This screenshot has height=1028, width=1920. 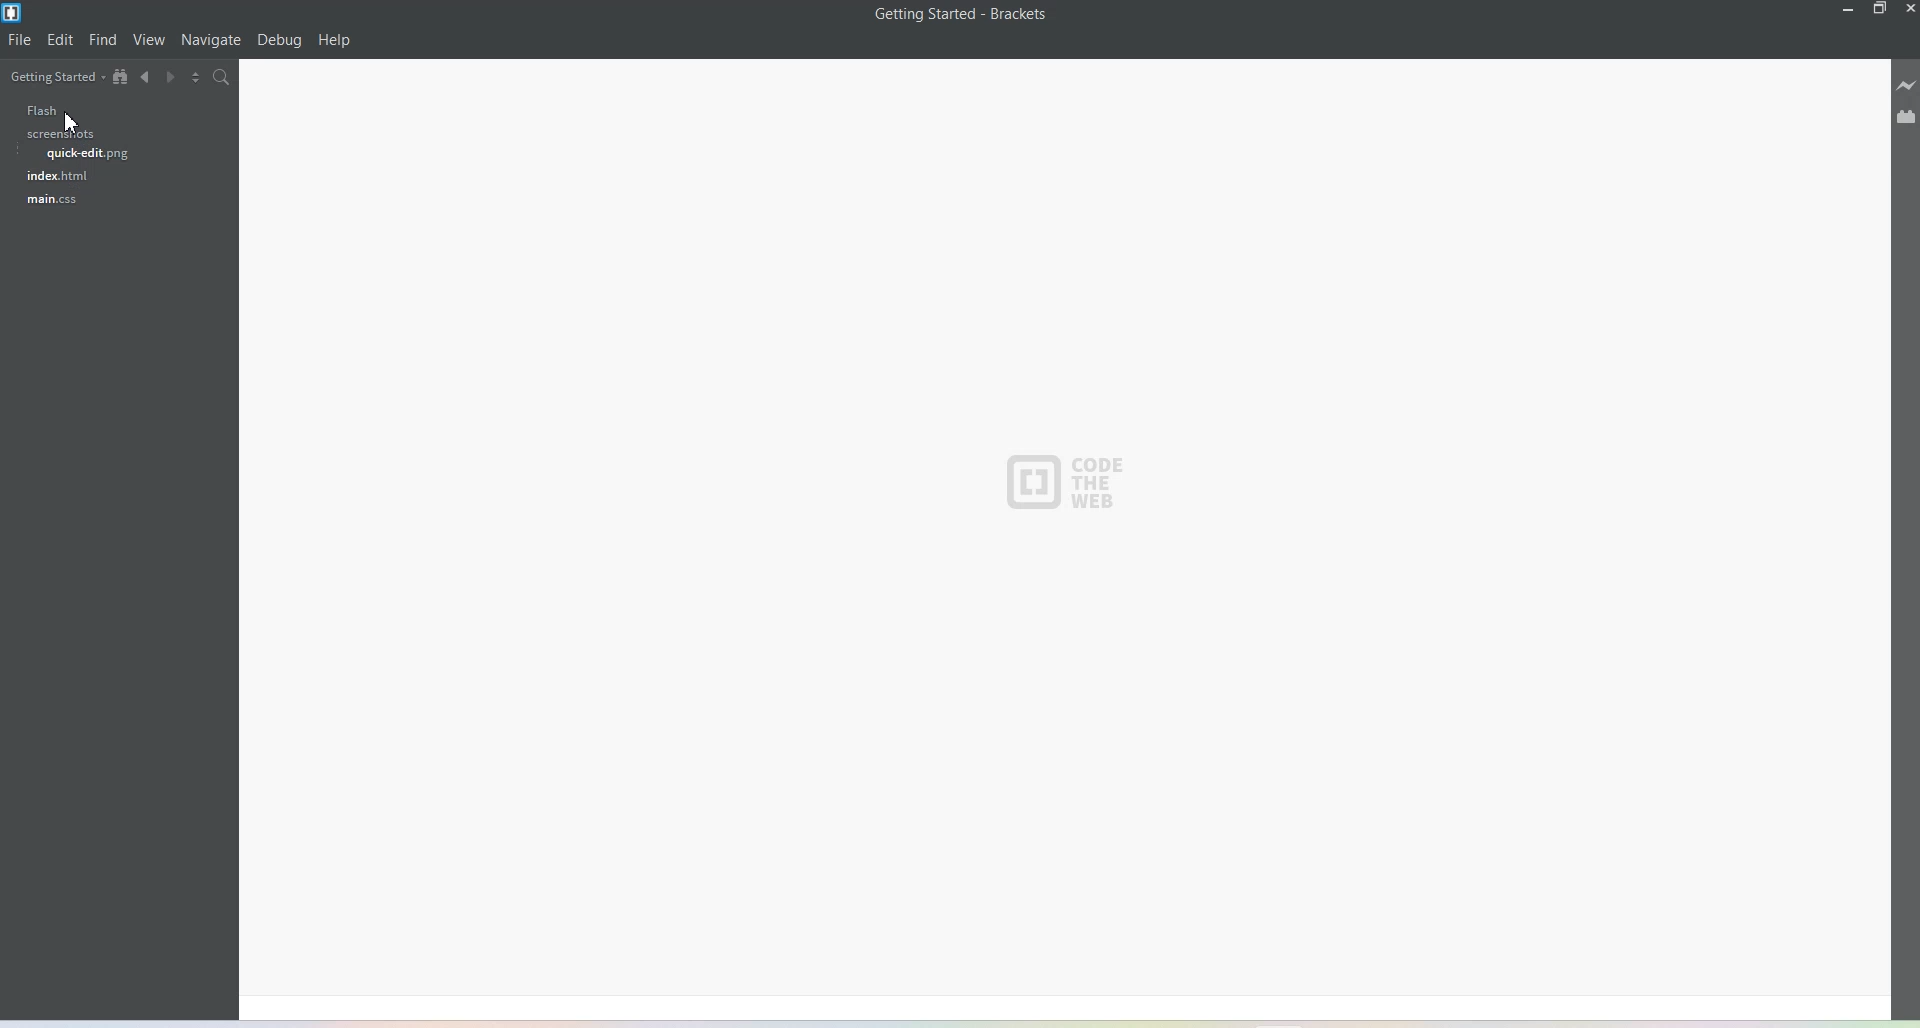 I want to click on Show in the file tree, so click(x=121, y=77).